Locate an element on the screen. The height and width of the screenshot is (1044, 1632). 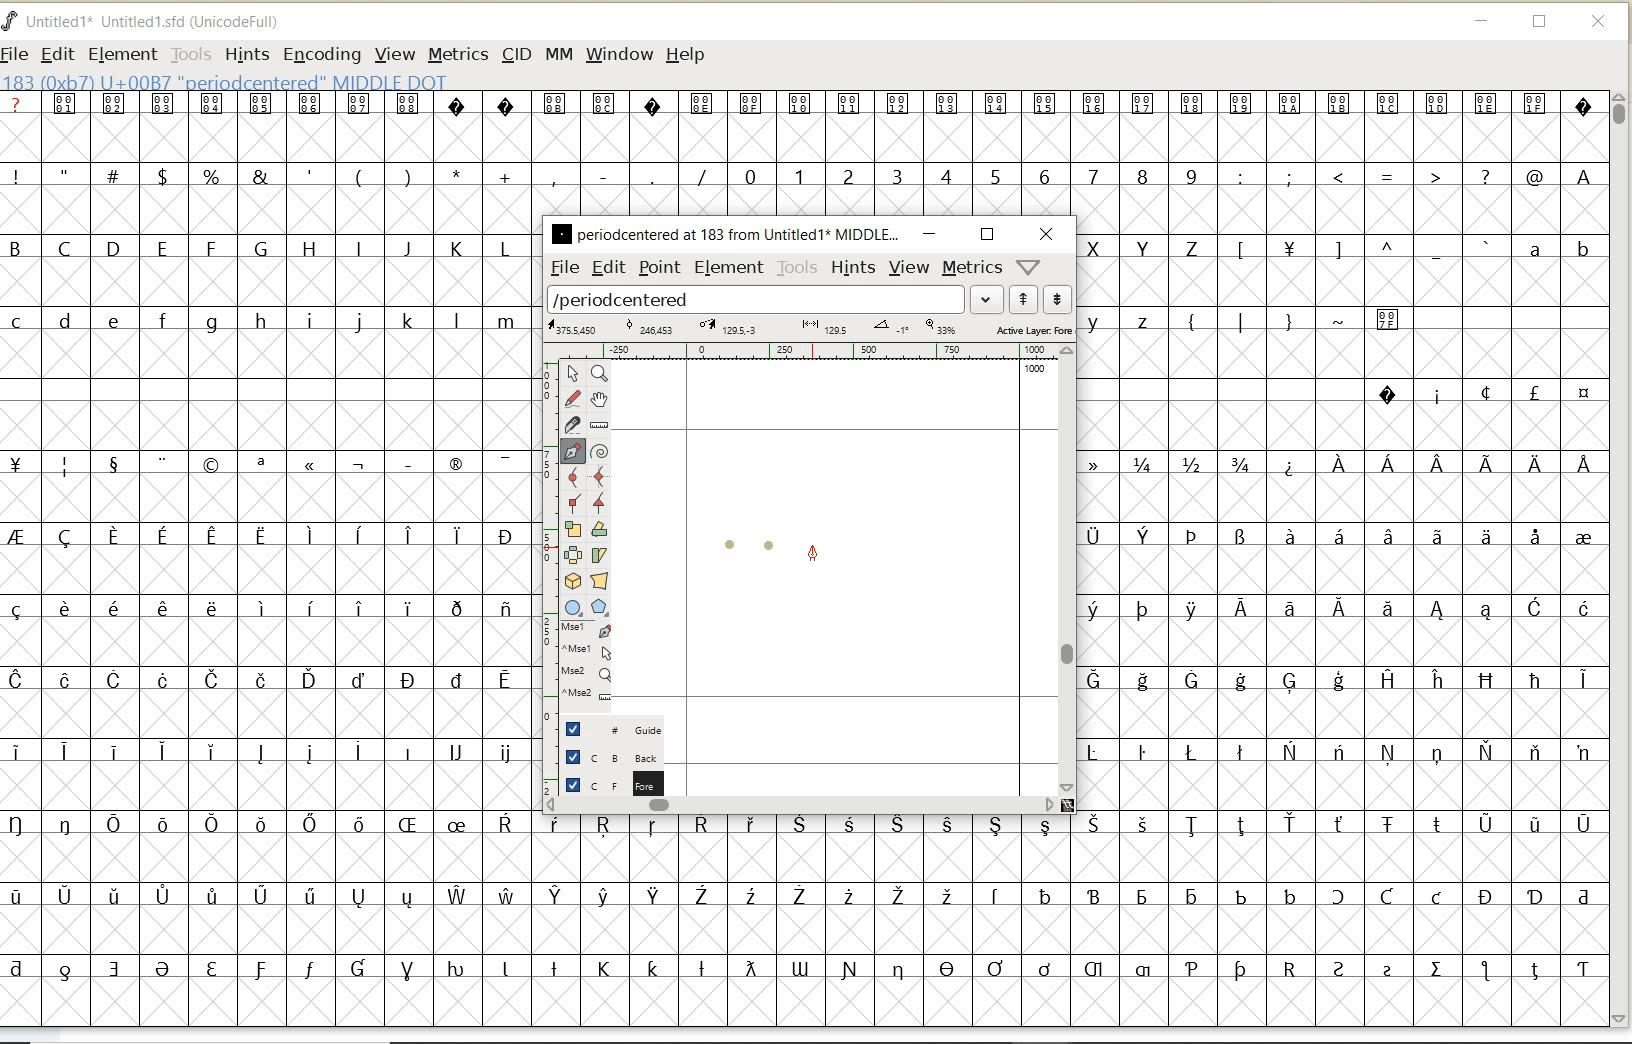
scrollbar is located at coordinates (801, 805).